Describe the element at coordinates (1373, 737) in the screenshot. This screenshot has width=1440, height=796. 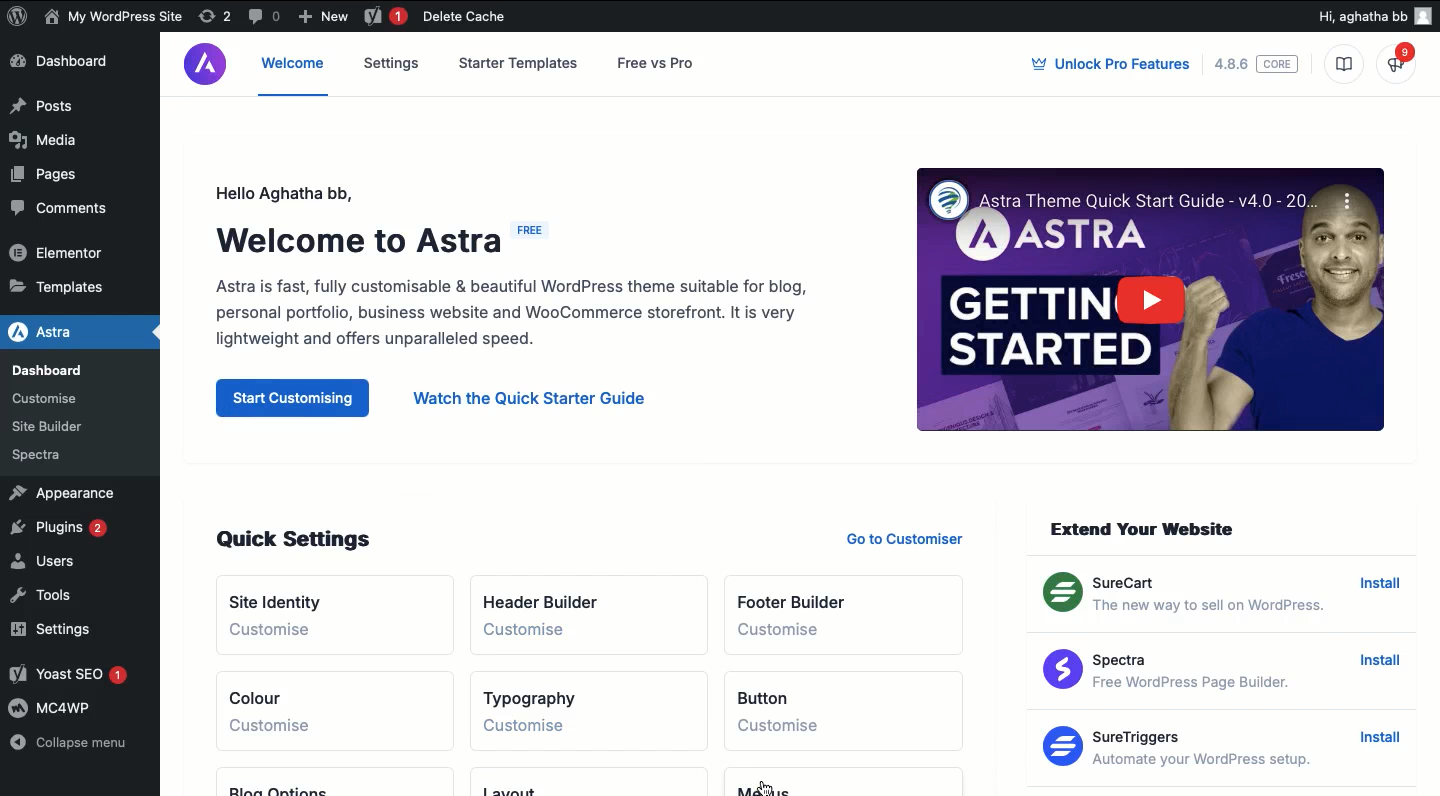
I see `Install` at that location.